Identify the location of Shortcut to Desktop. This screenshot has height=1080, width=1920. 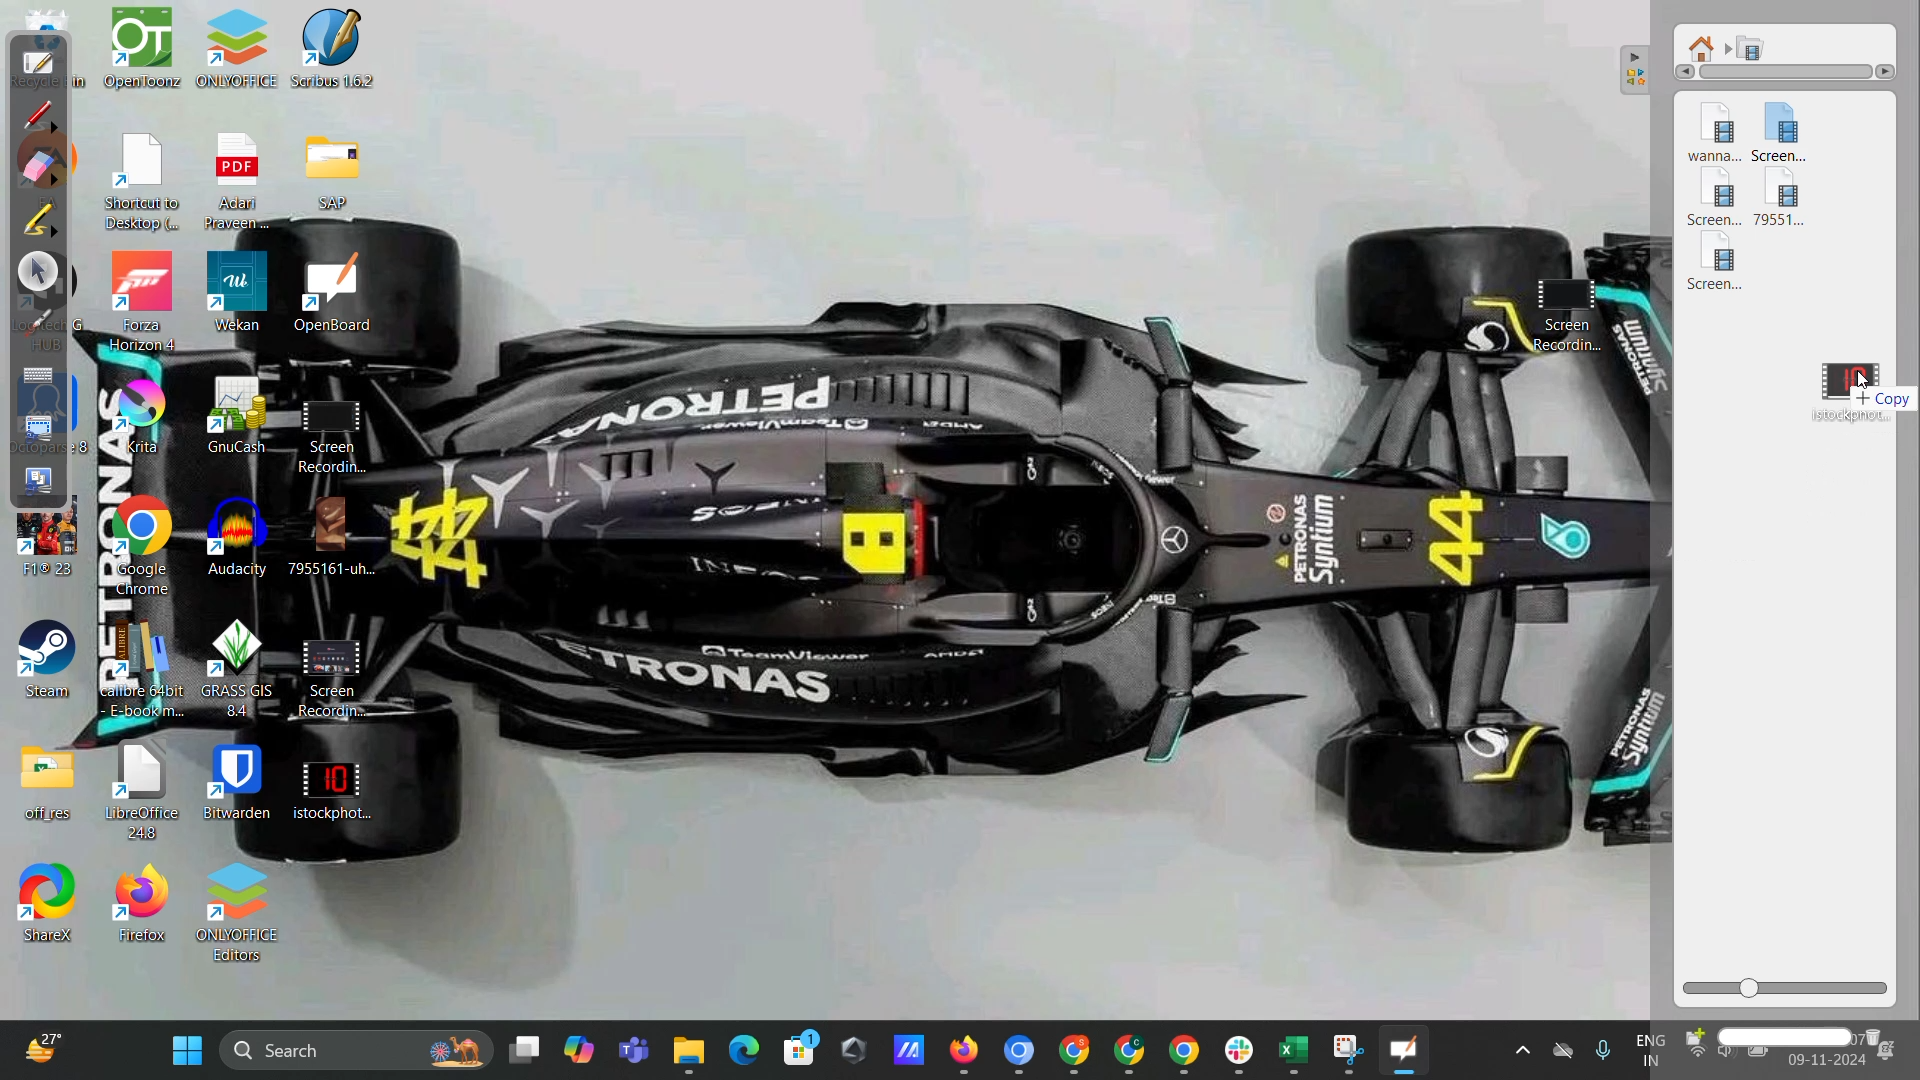
(147, 186).